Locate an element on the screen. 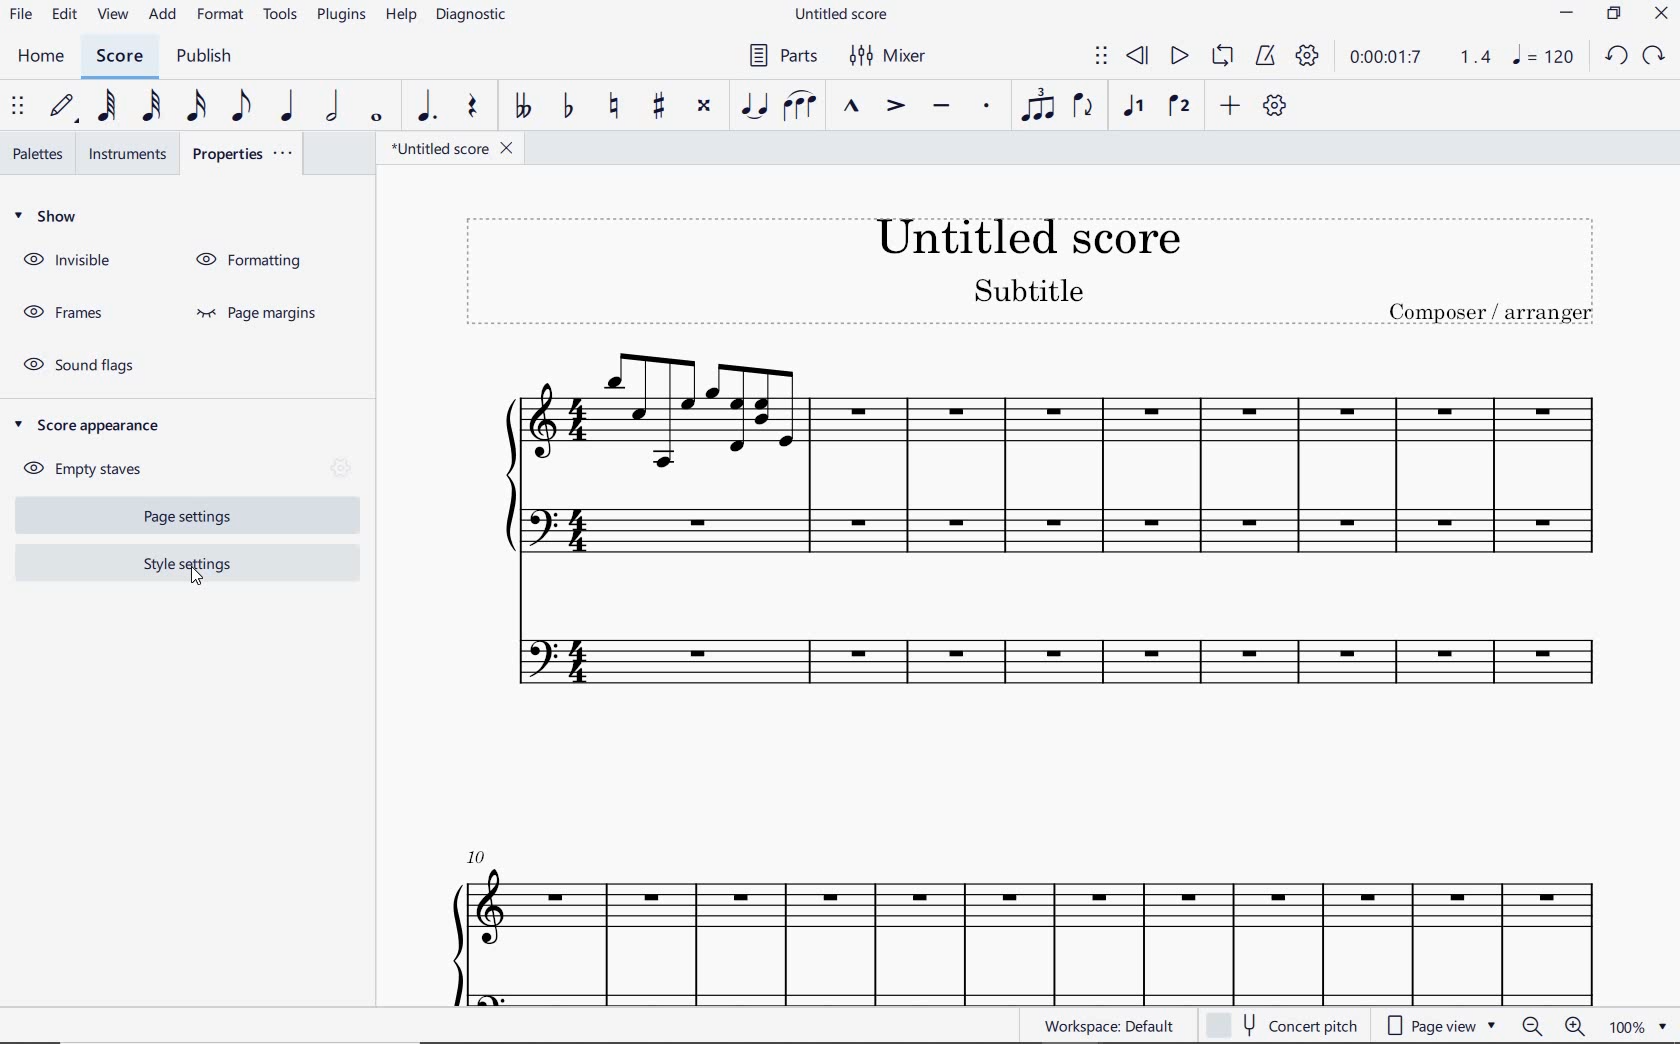 The height and width of the screenshot is (1044, 1680). SCORE is located at coordinates (120, 57).